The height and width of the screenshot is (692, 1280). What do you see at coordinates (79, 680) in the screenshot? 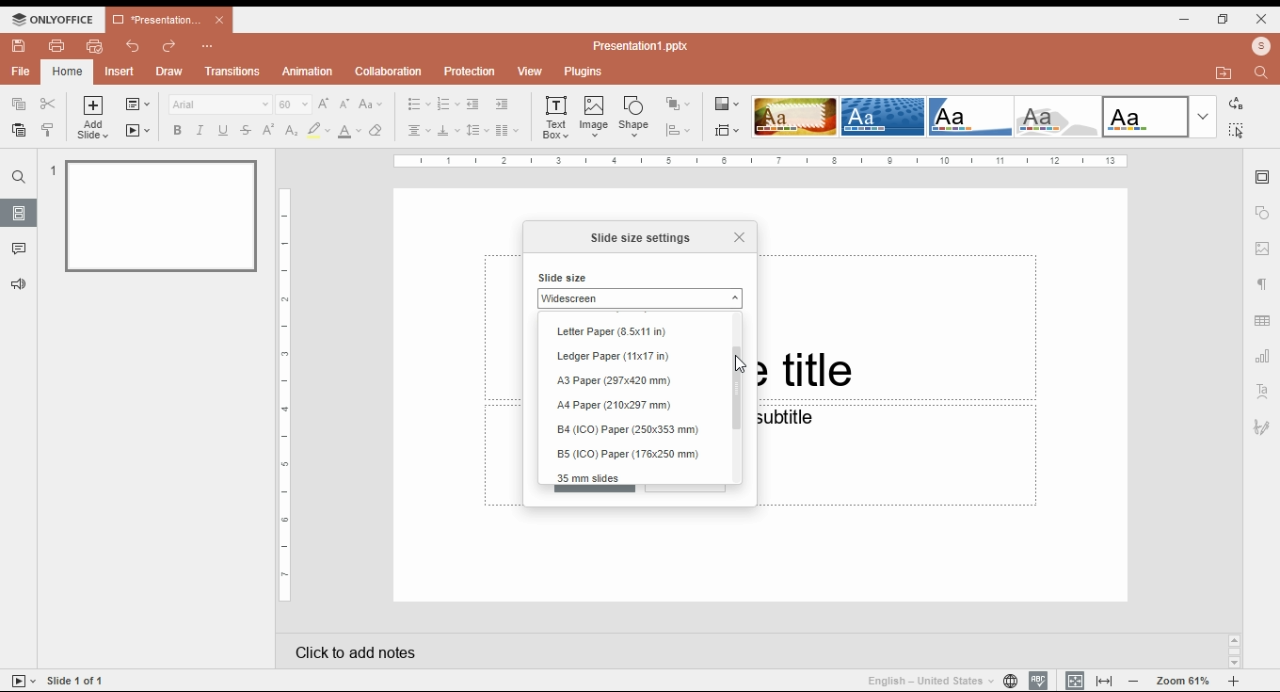
I see `Slide 1 of 1` at bounding box center [79, 680].